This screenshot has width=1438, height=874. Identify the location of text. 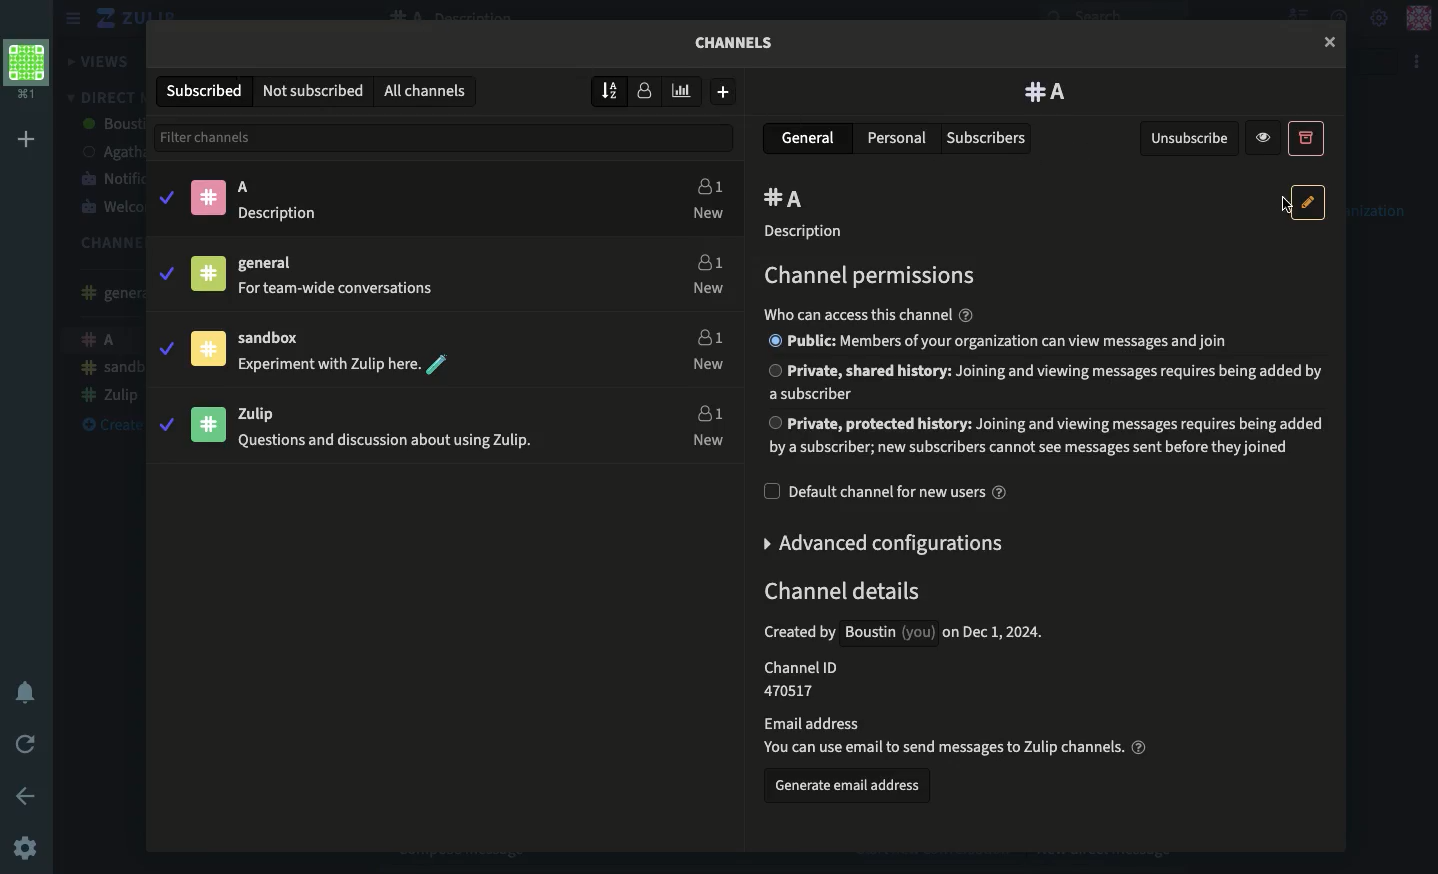
(858, 315).